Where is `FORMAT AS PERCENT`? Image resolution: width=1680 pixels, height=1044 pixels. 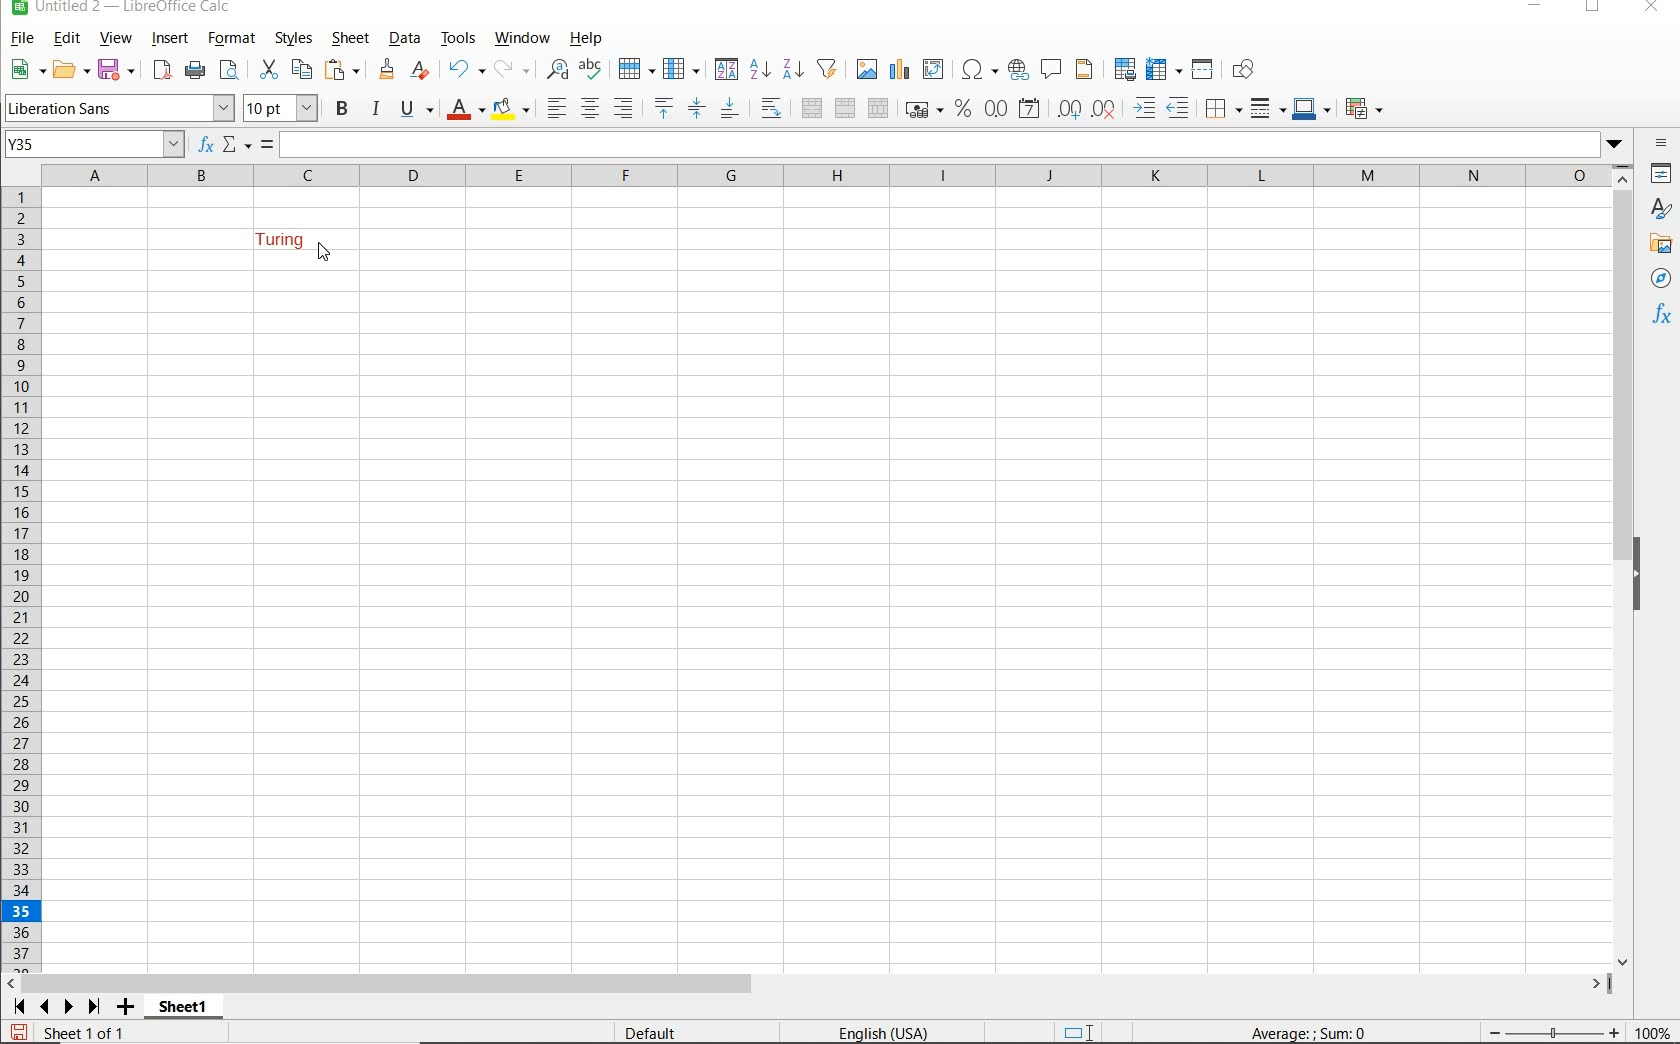 FORMAT AS PERCENT is located at coordinates (963, 109).